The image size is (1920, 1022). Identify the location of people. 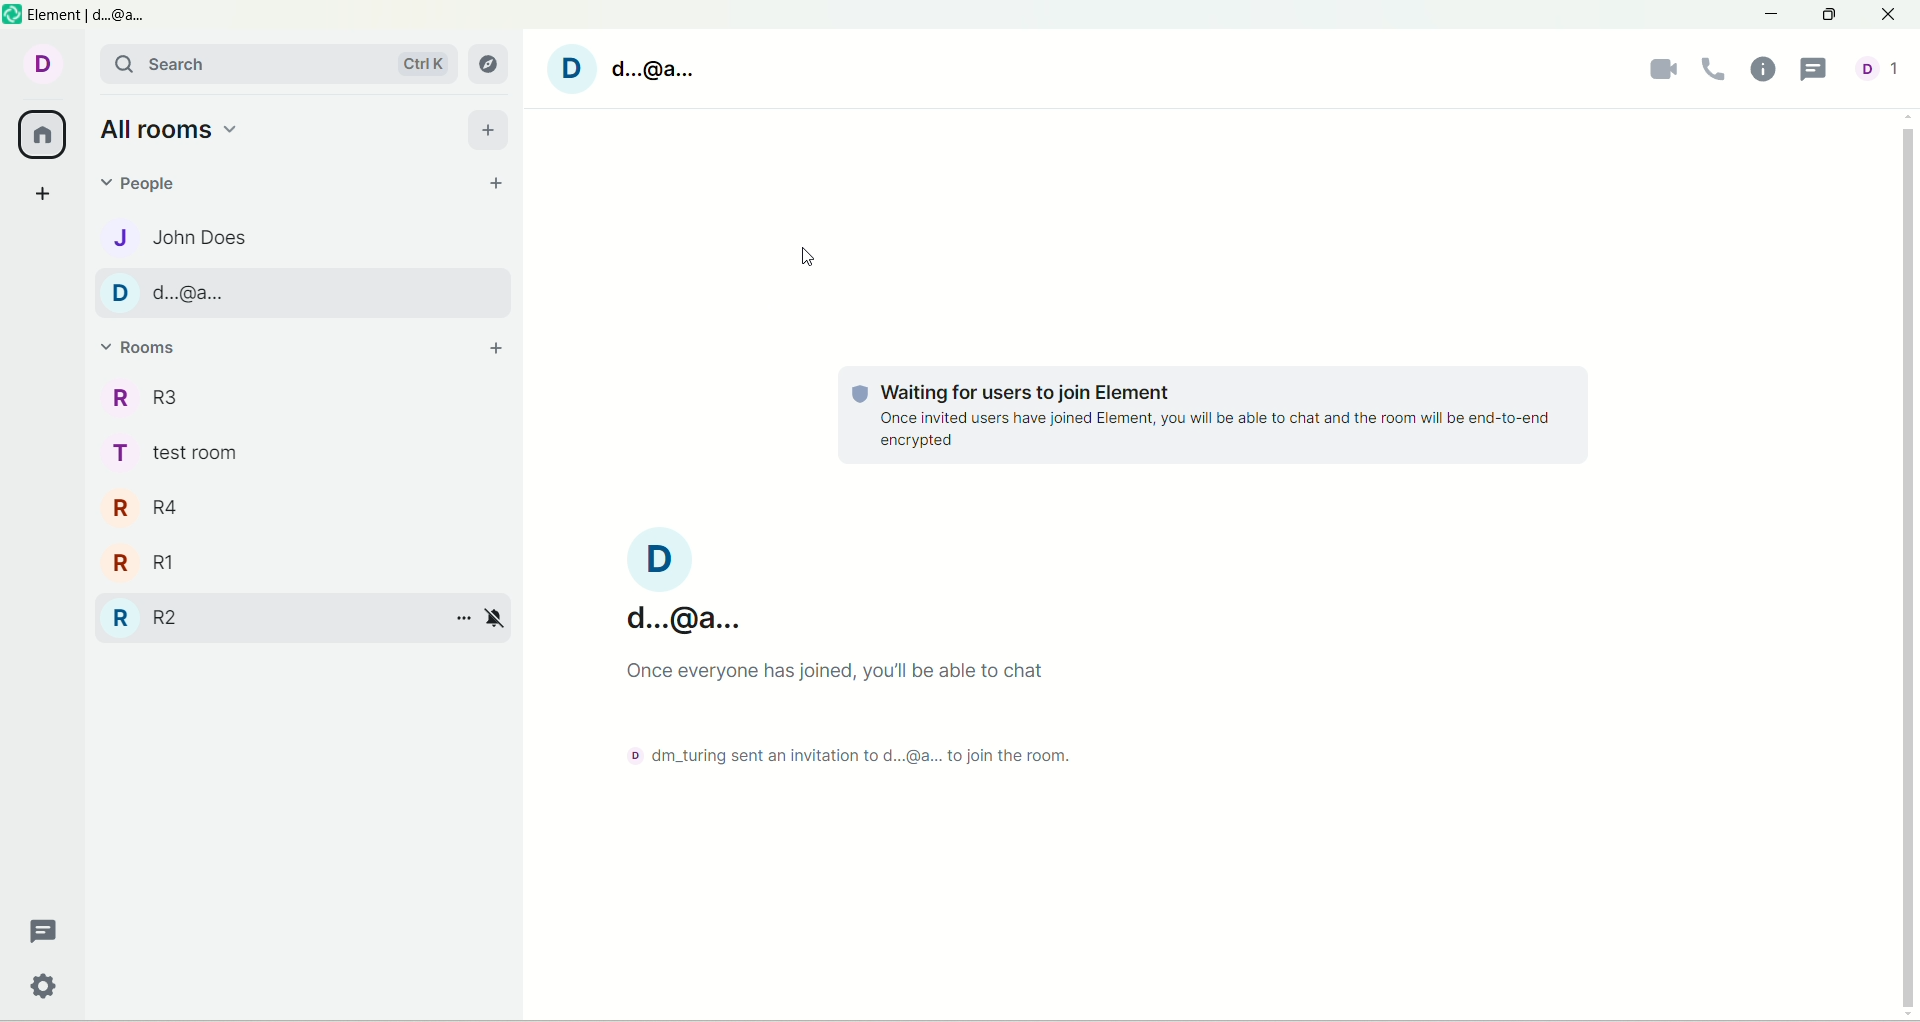
(185, 233).